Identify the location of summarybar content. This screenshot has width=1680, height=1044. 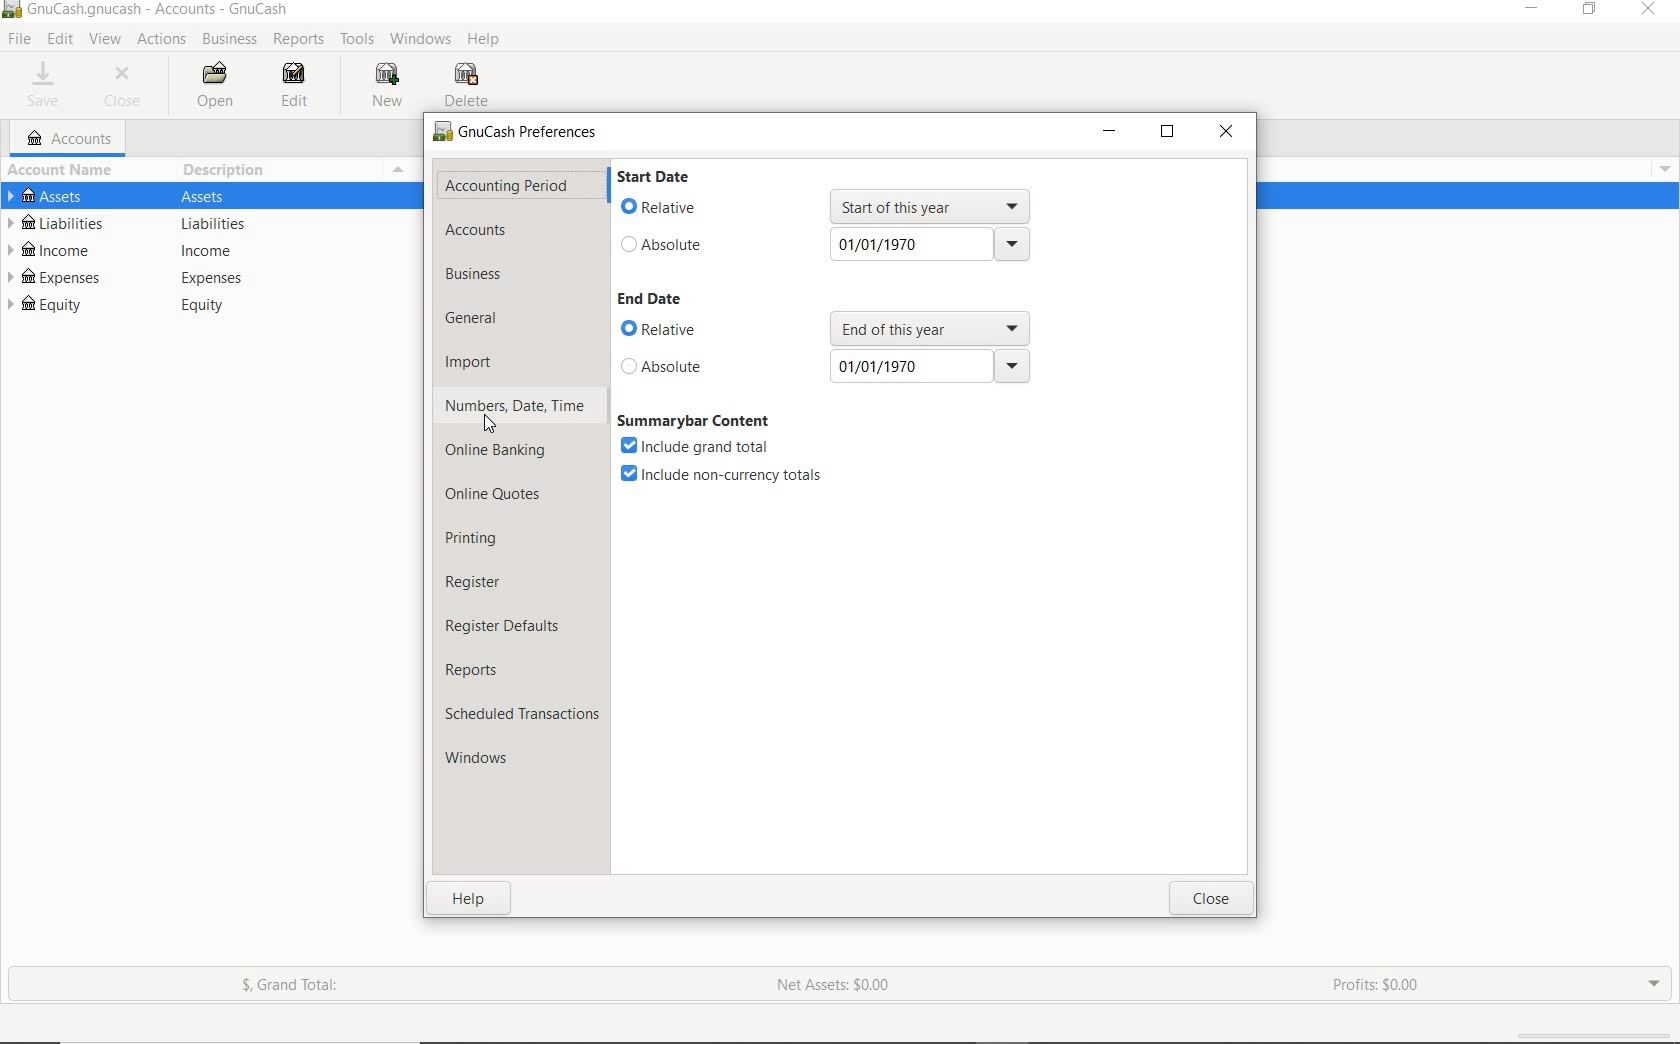
(693, 421).